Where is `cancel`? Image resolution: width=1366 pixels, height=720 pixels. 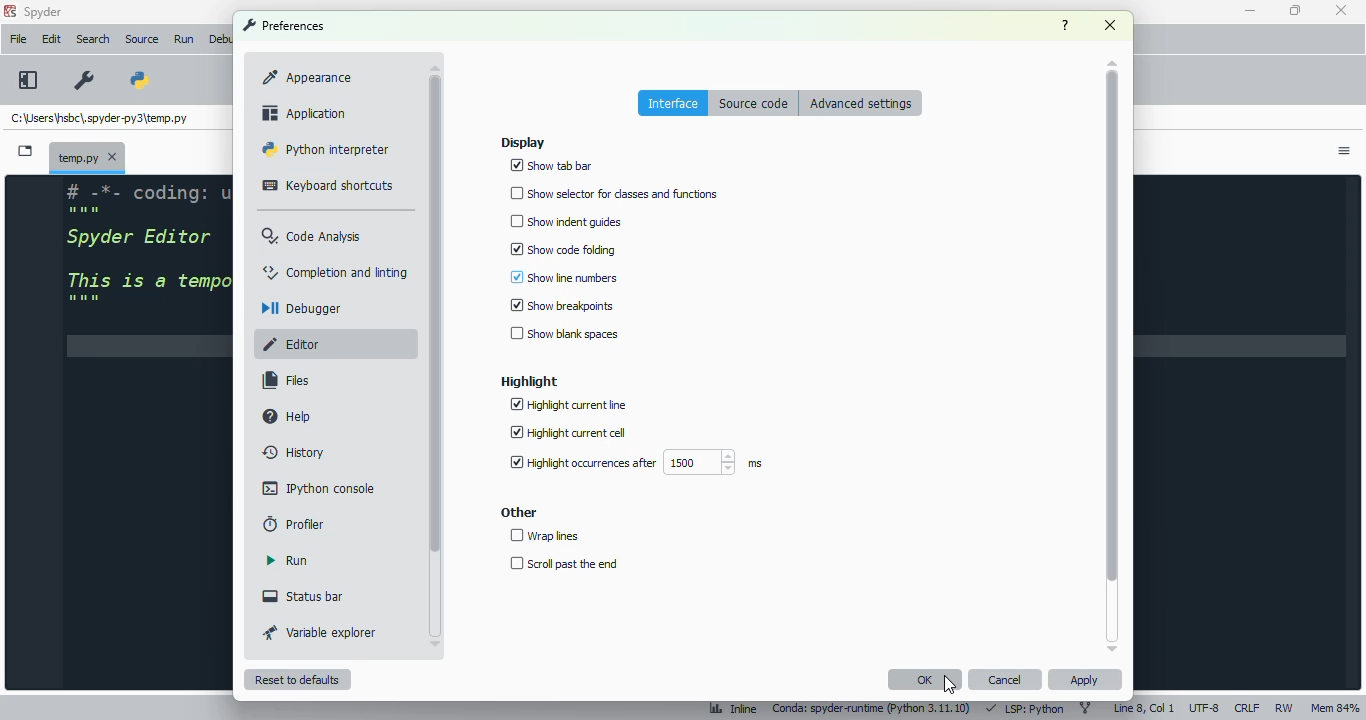 cancel is located at coordinates (1006, 680).